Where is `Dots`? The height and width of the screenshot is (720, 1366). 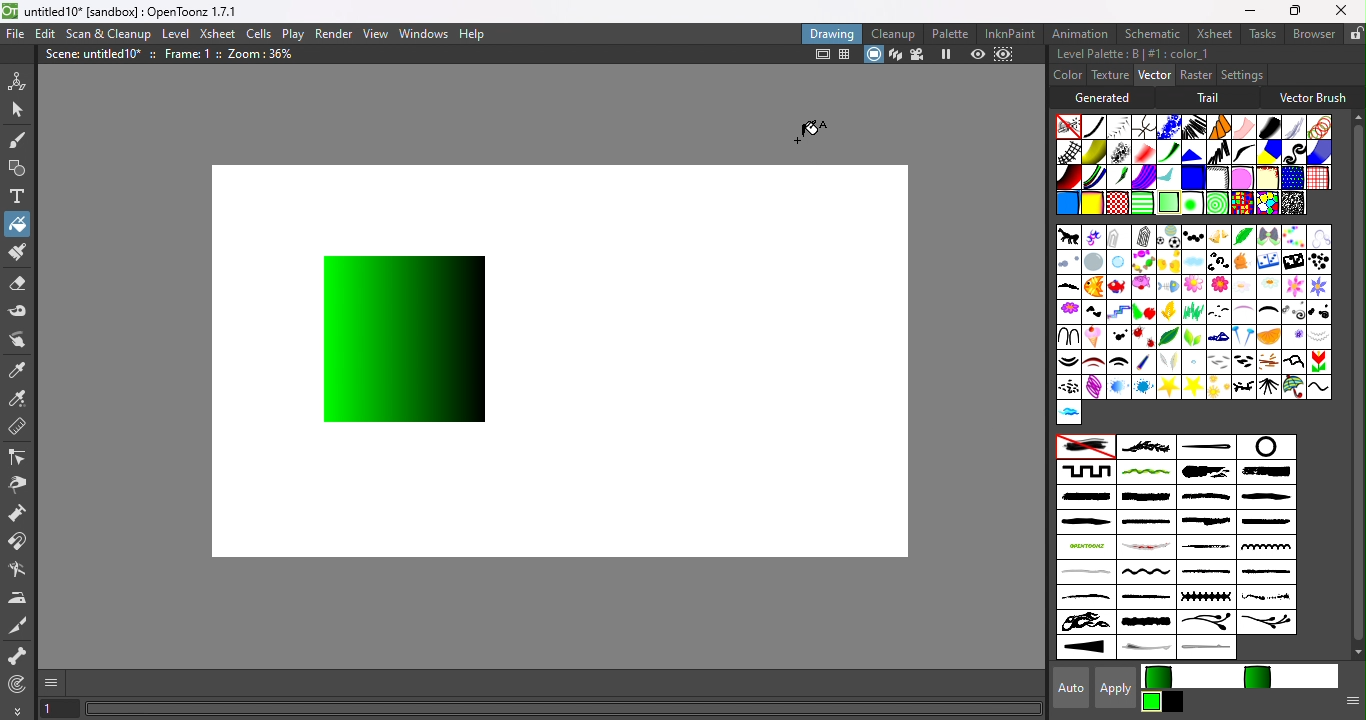
Dots is located at coordinates (1318, 262).